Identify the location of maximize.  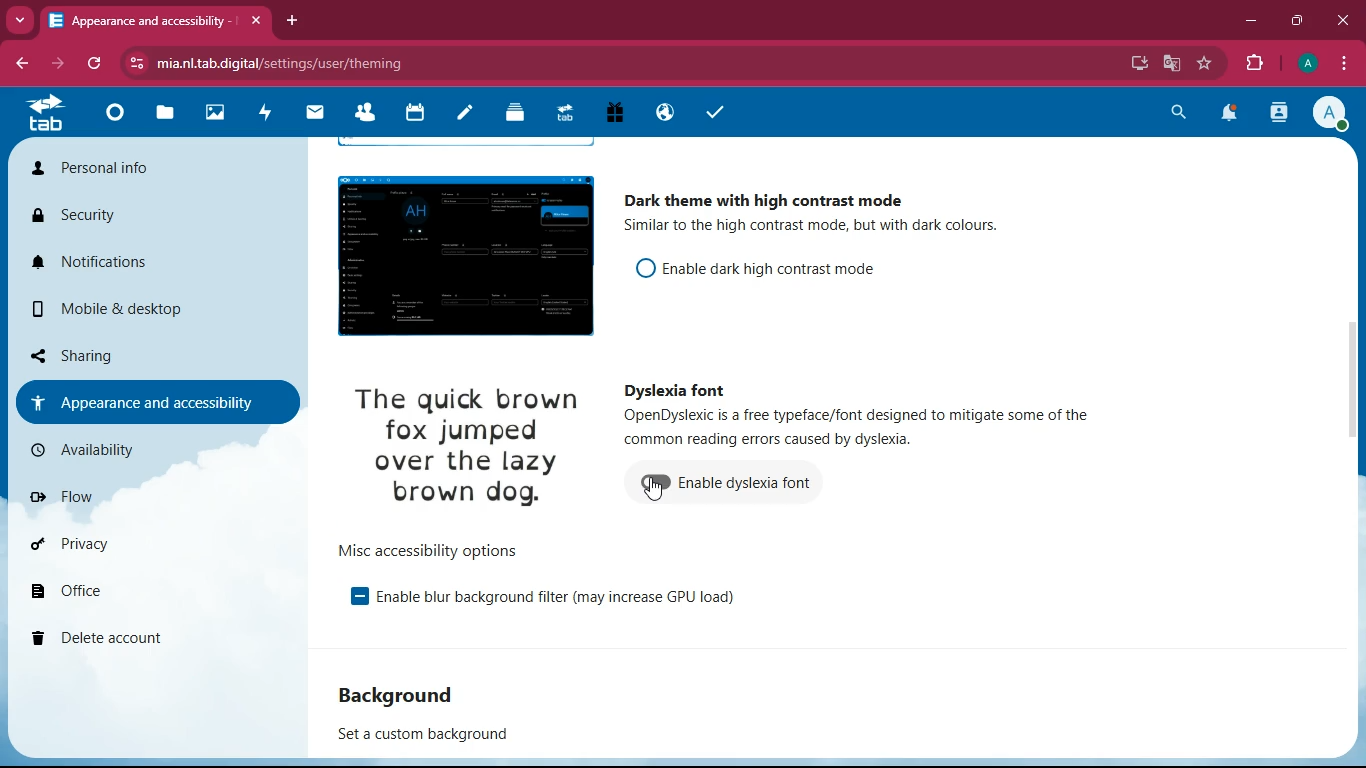
(1299, 17).